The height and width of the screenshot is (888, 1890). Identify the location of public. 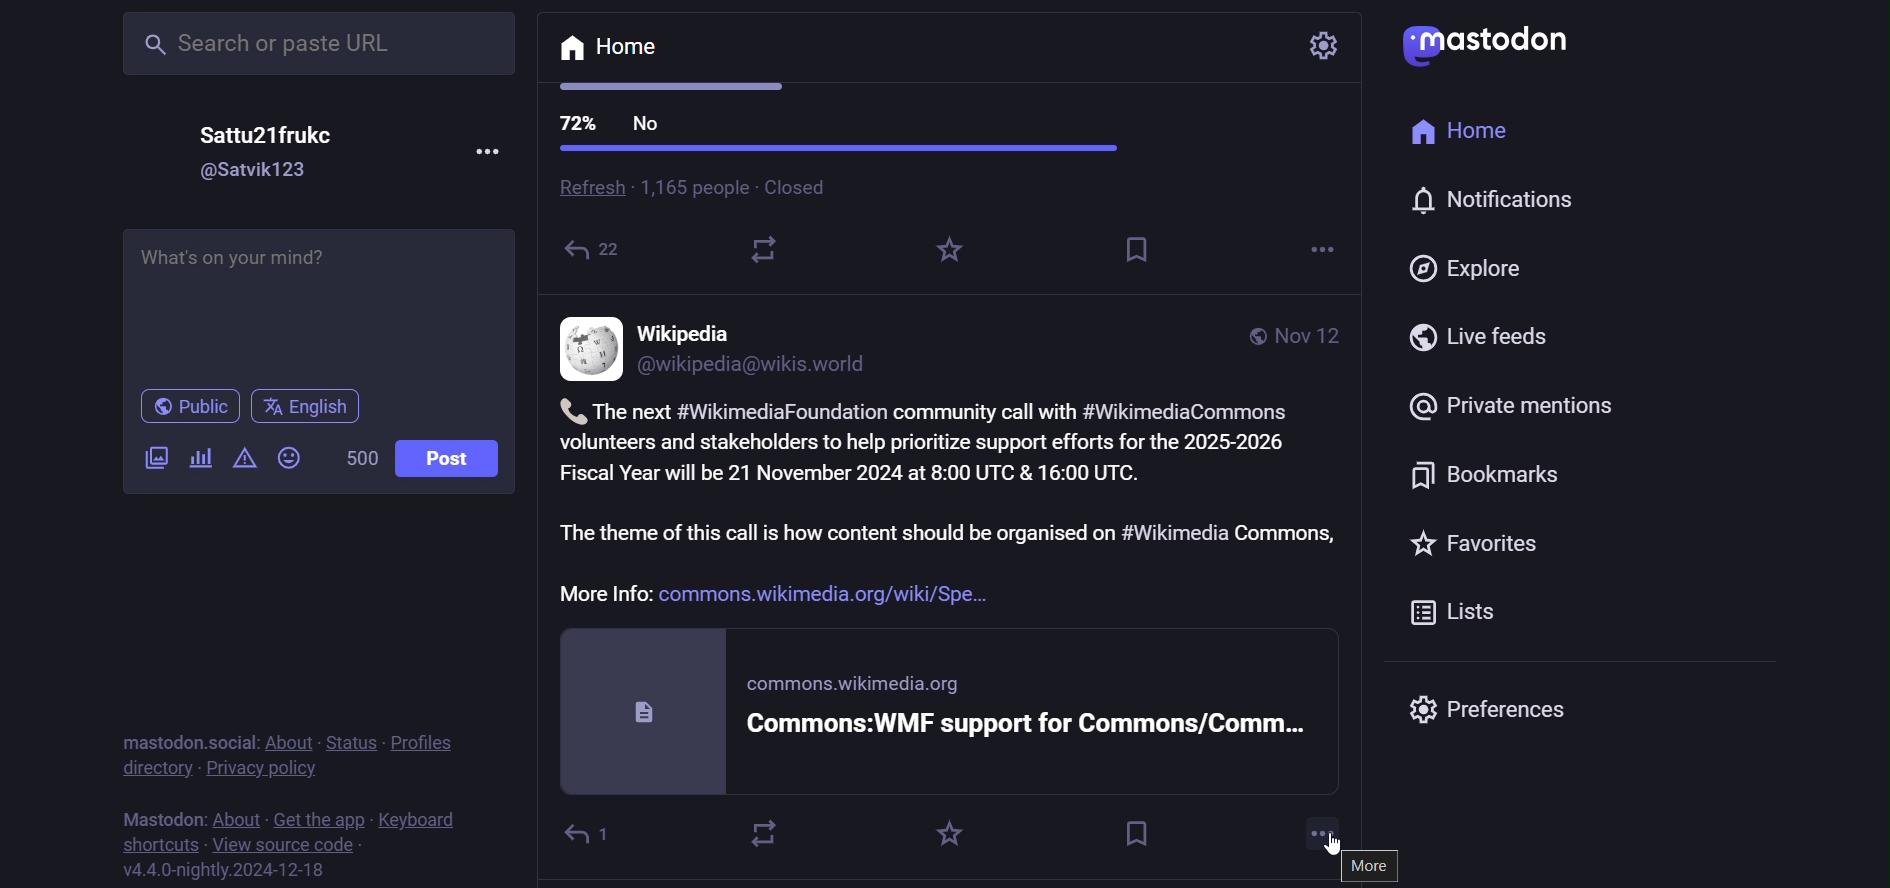
(188, 409).